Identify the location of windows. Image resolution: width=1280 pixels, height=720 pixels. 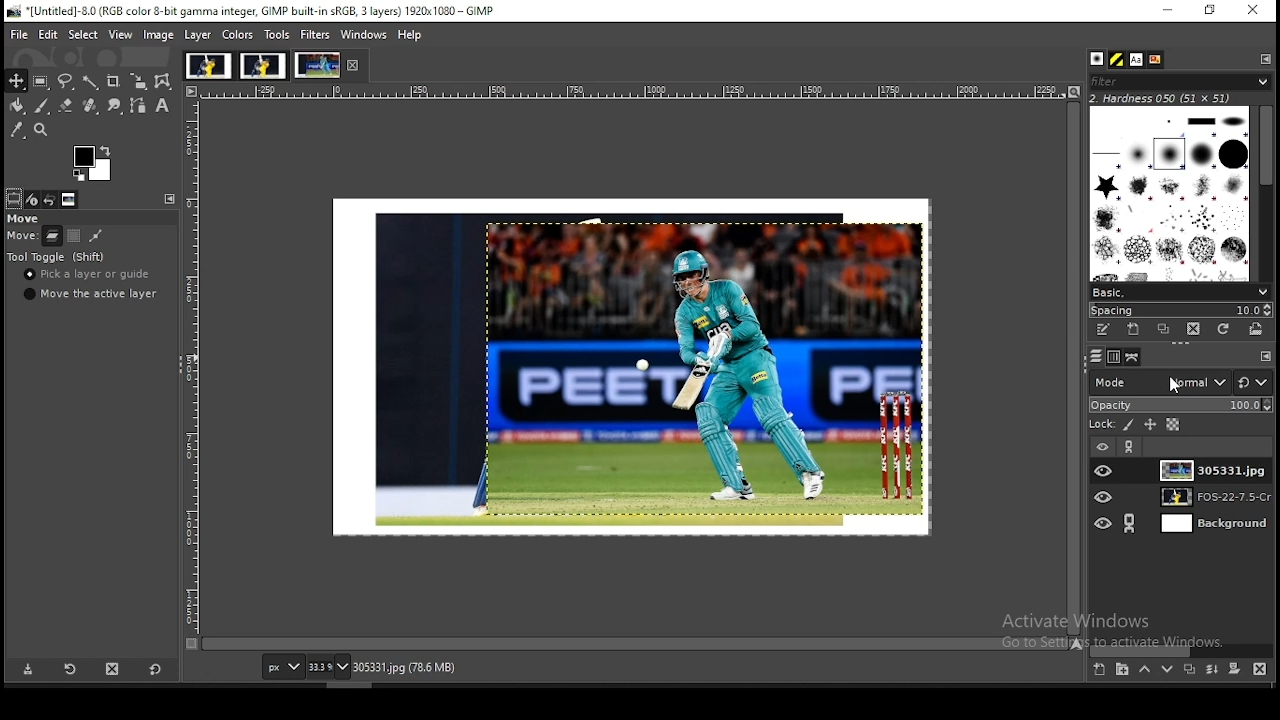
(365, 35).